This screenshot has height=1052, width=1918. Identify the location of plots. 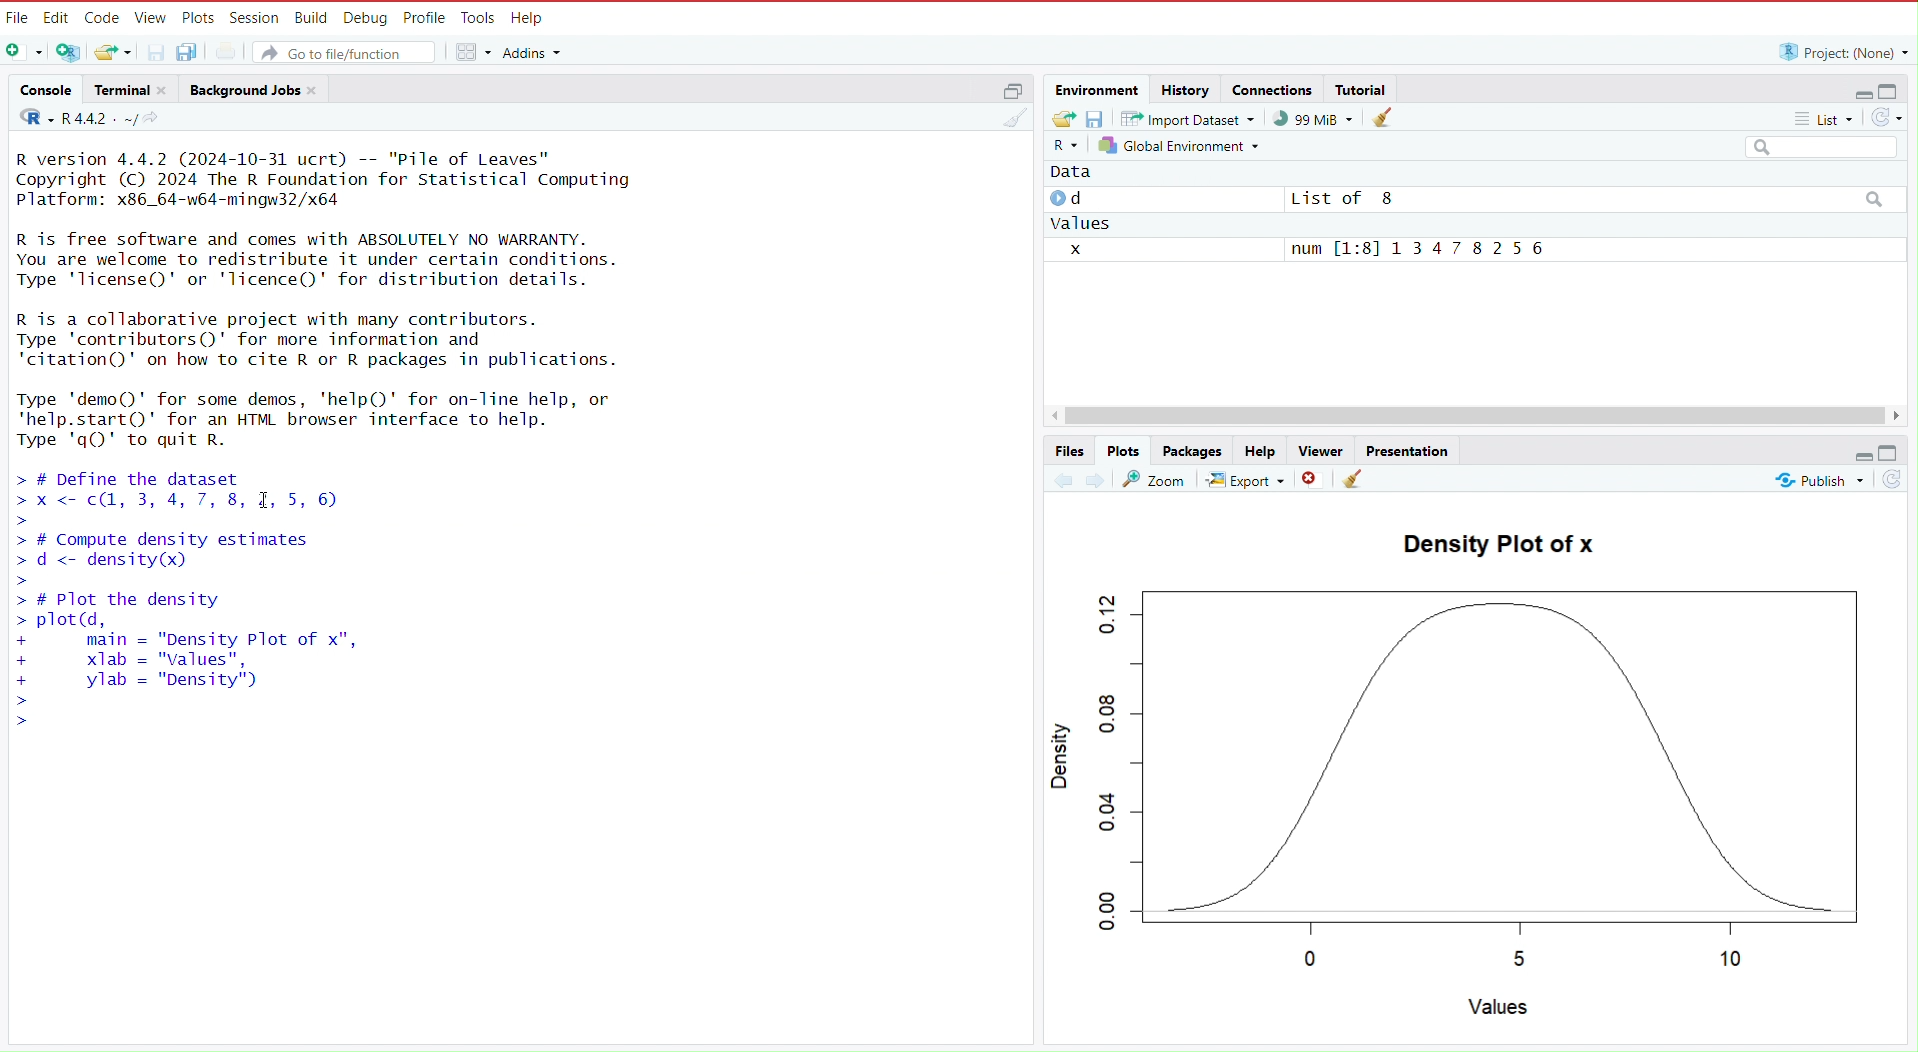
(199, 15).